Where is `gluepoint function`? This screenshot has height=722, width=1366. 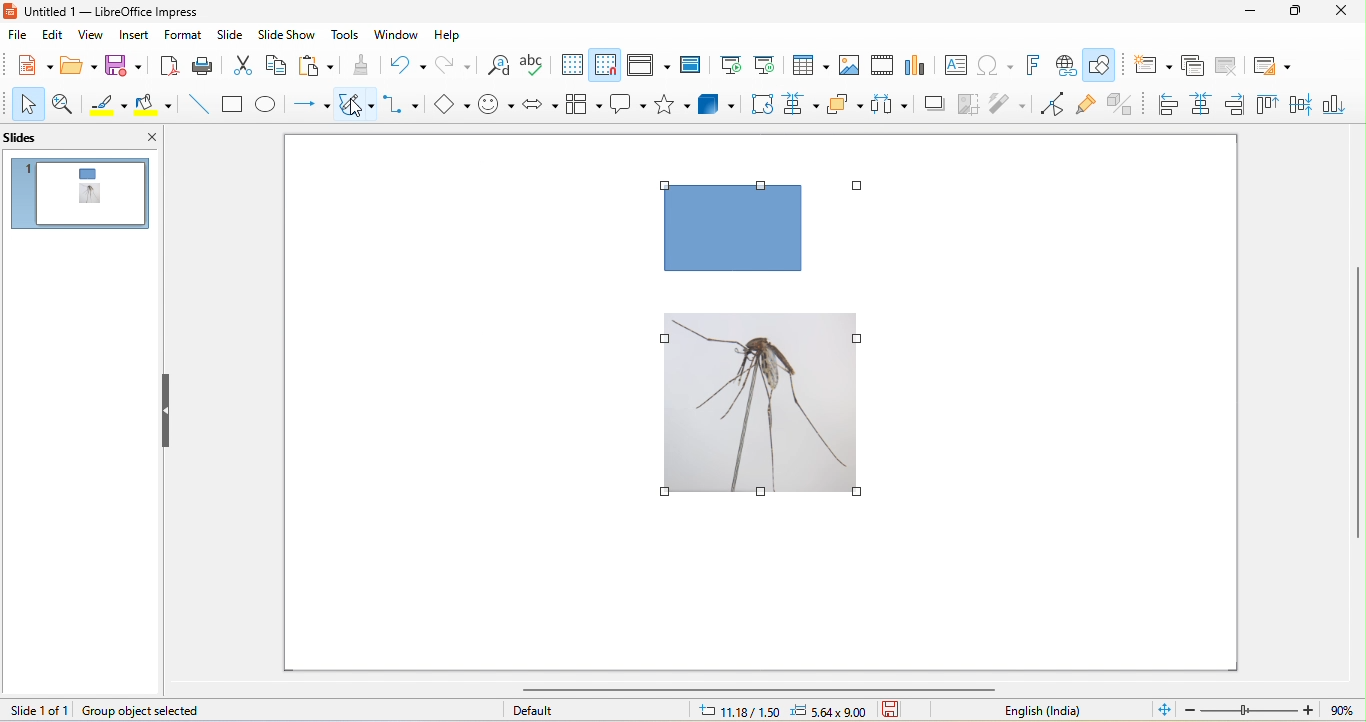 gluepoint function is located at coordinates (1087, 105).